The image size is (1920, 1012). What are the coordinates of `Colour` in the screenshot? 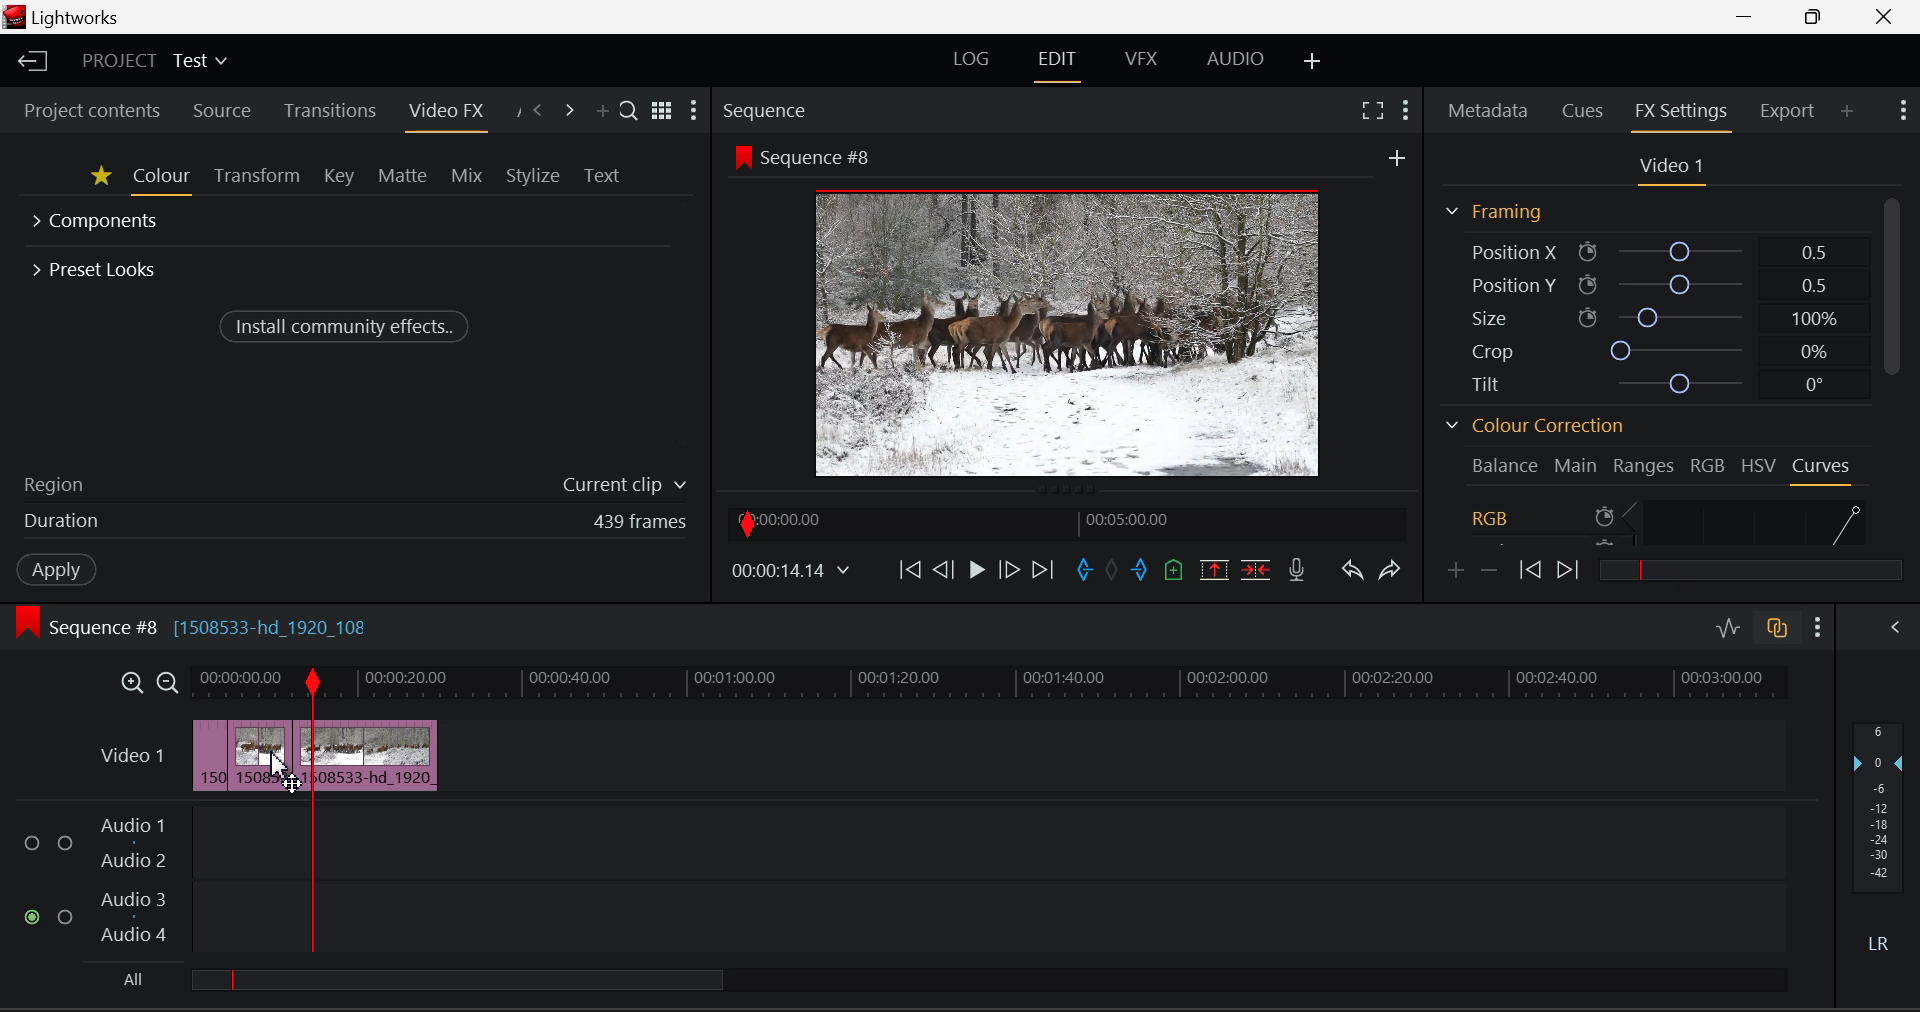 It's located at (162, 179).